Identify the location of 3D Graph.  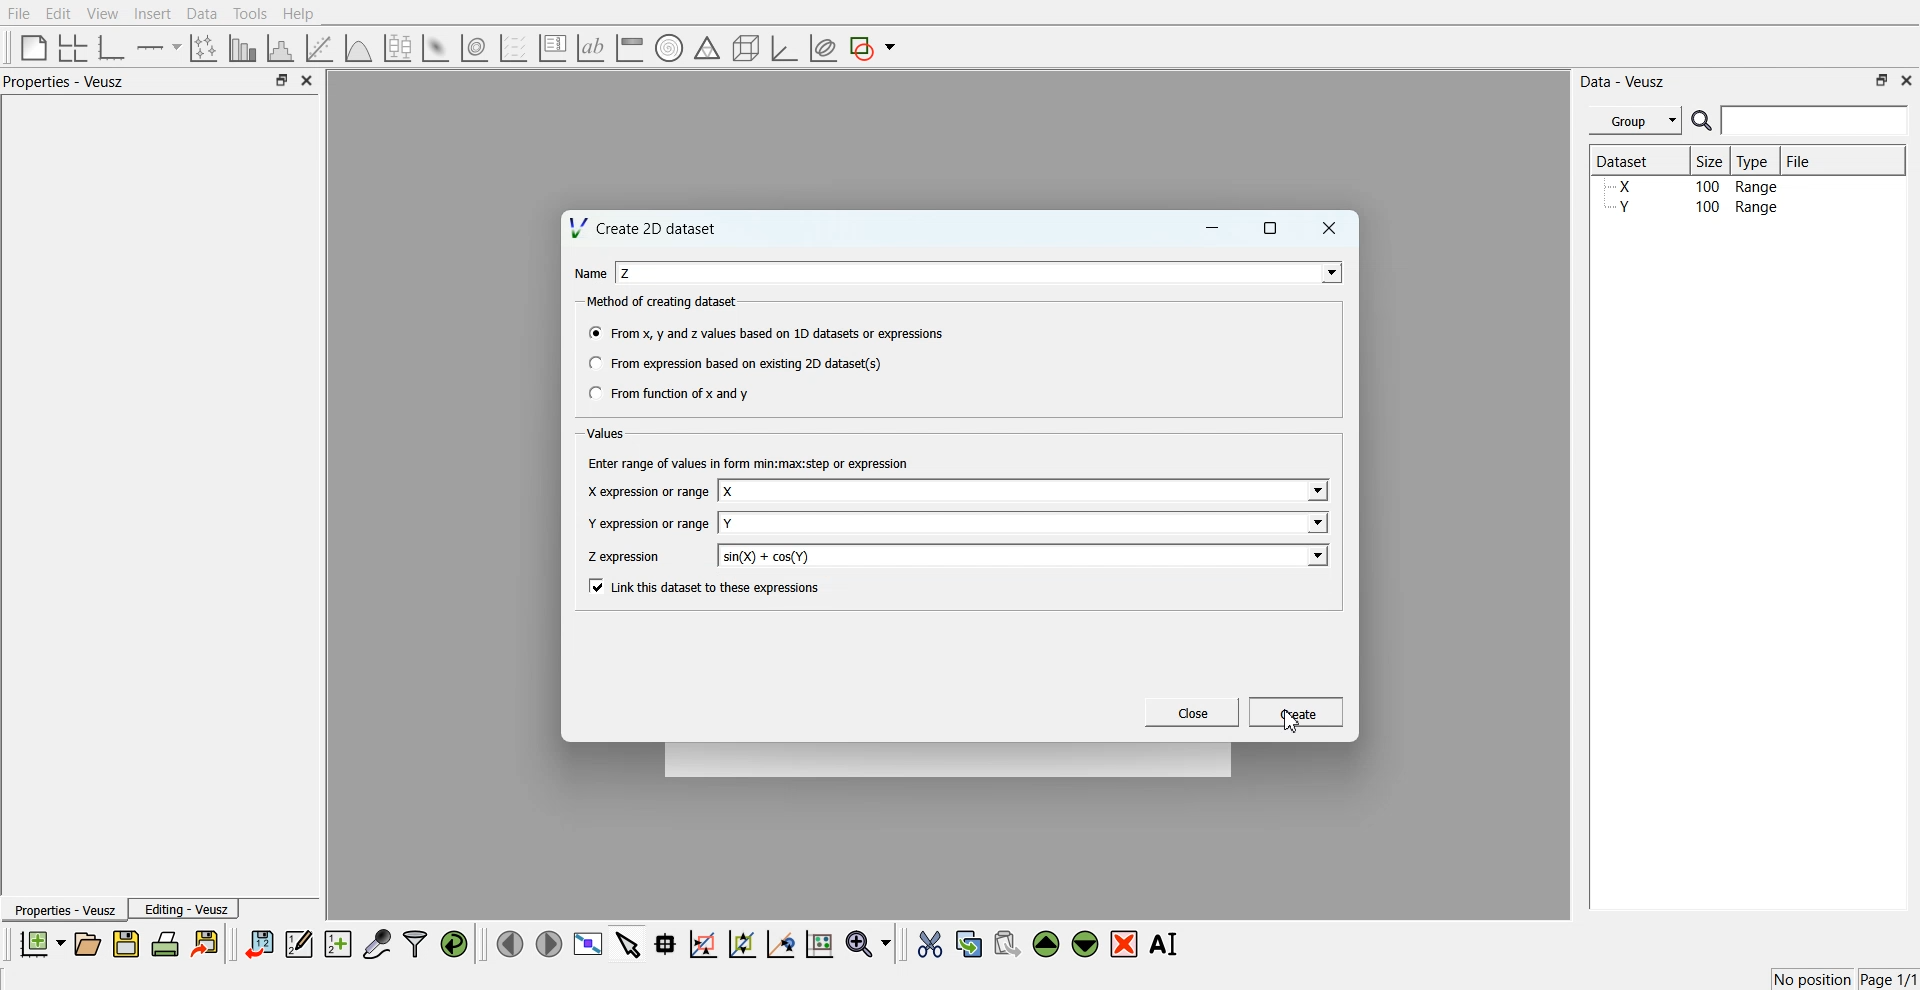
(784, 48).